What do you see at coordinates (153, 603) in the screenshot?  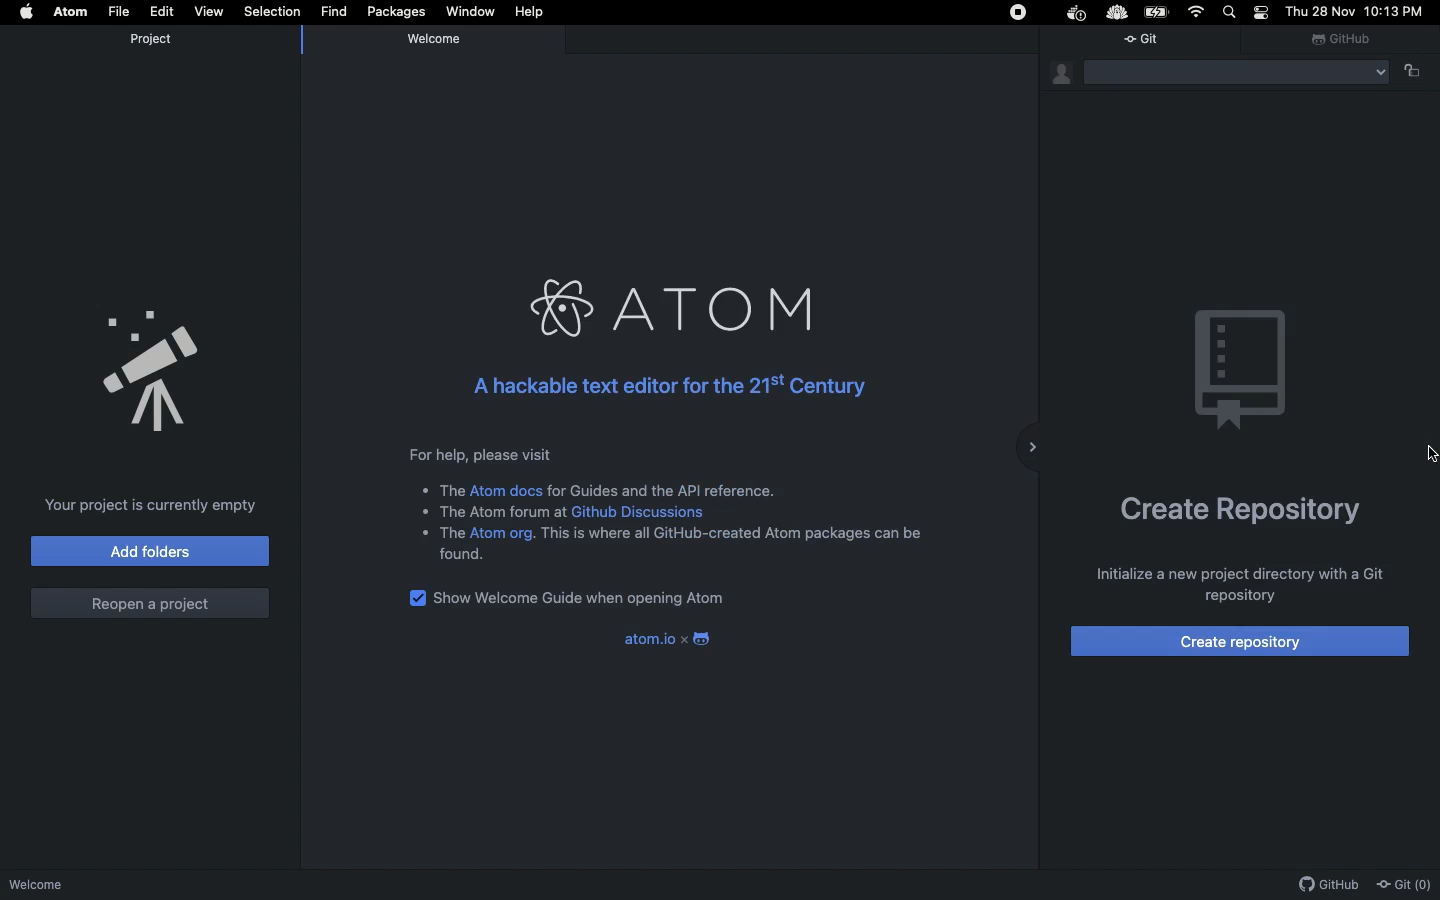 I see `Reopen a project` at bounding box center [153, 603].